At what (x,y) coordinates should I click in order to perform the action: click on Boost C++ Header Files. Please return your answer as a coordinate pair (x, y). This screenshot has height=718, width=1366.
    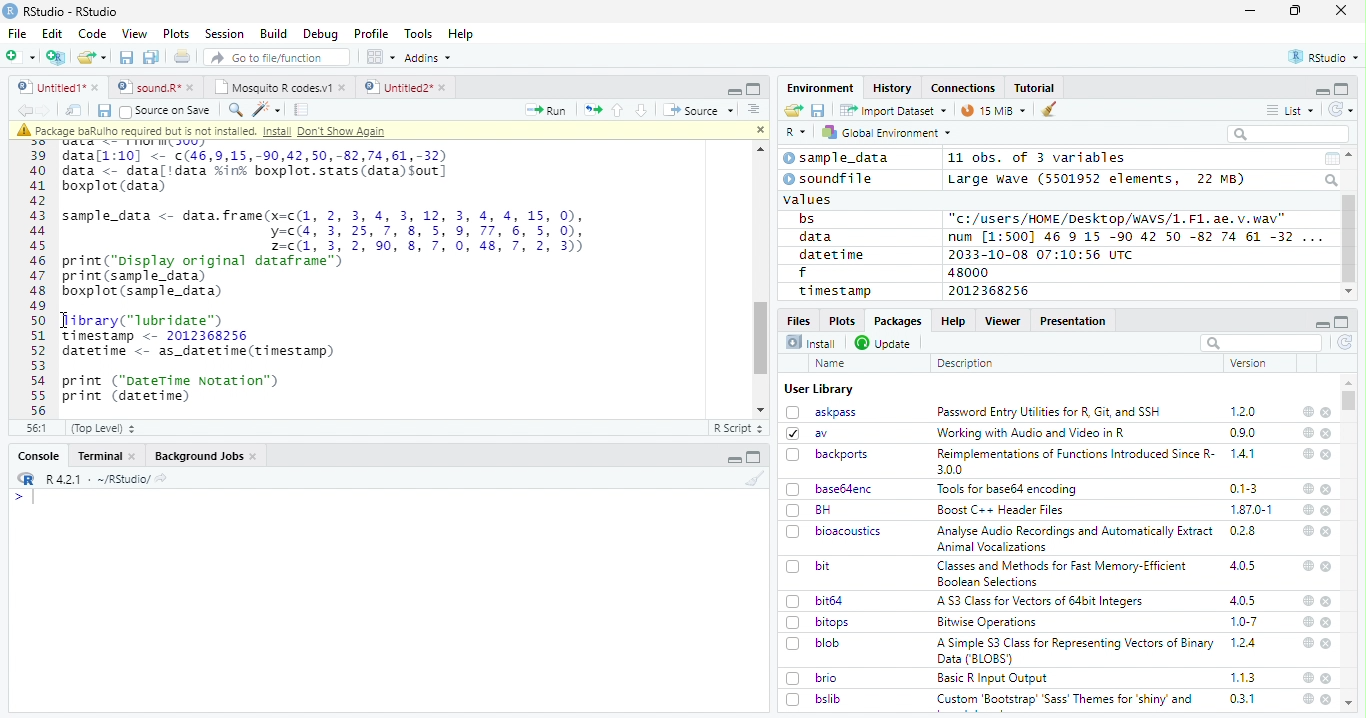
    Looking at the image, I should click on (998, 511).